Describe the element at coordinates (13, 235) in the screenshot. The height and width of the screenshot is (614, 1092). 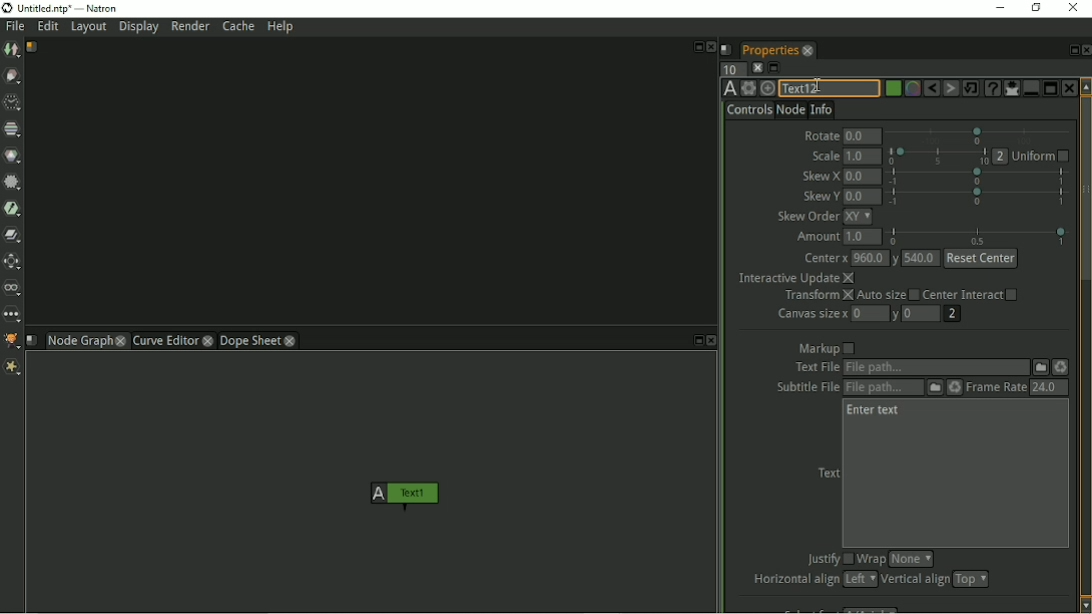
I see `Merge` at that location.